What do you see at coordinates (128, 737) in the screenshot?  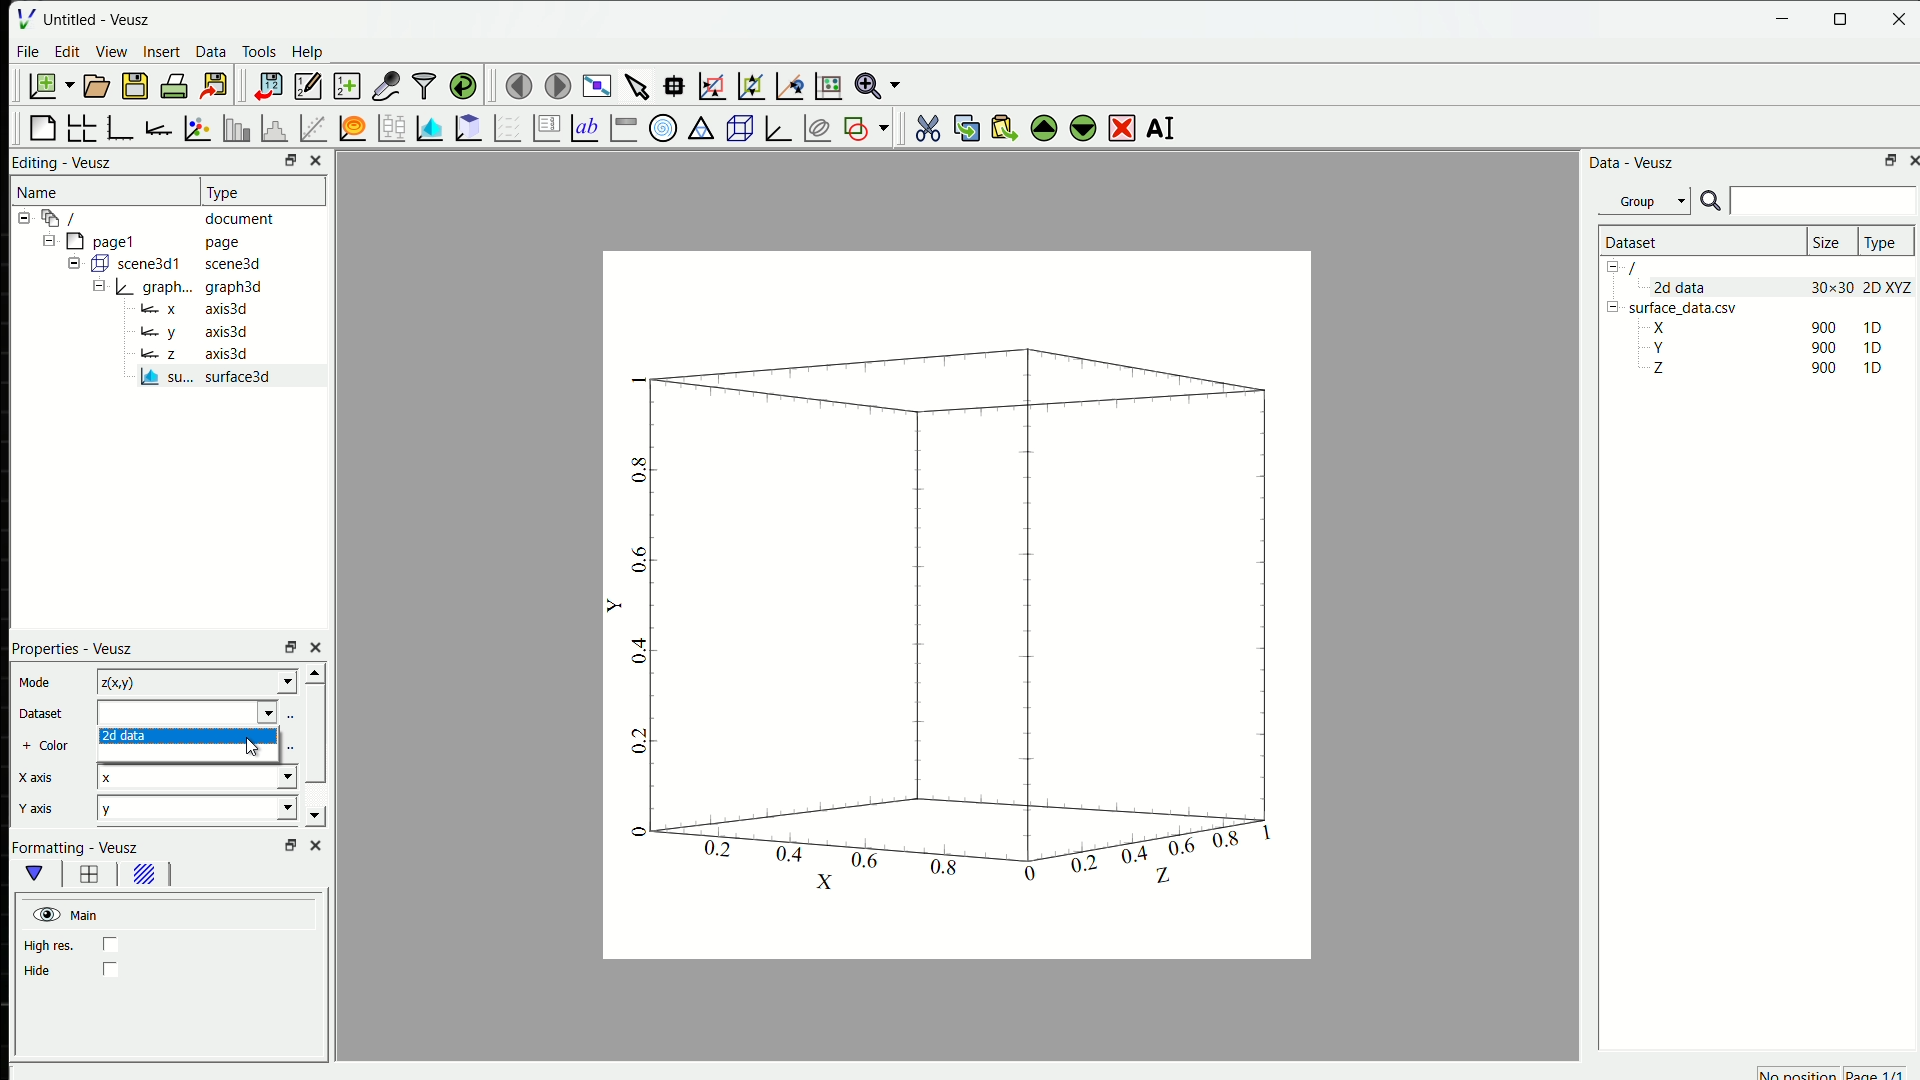 I see `2d data` at bounding box center [128, 737].